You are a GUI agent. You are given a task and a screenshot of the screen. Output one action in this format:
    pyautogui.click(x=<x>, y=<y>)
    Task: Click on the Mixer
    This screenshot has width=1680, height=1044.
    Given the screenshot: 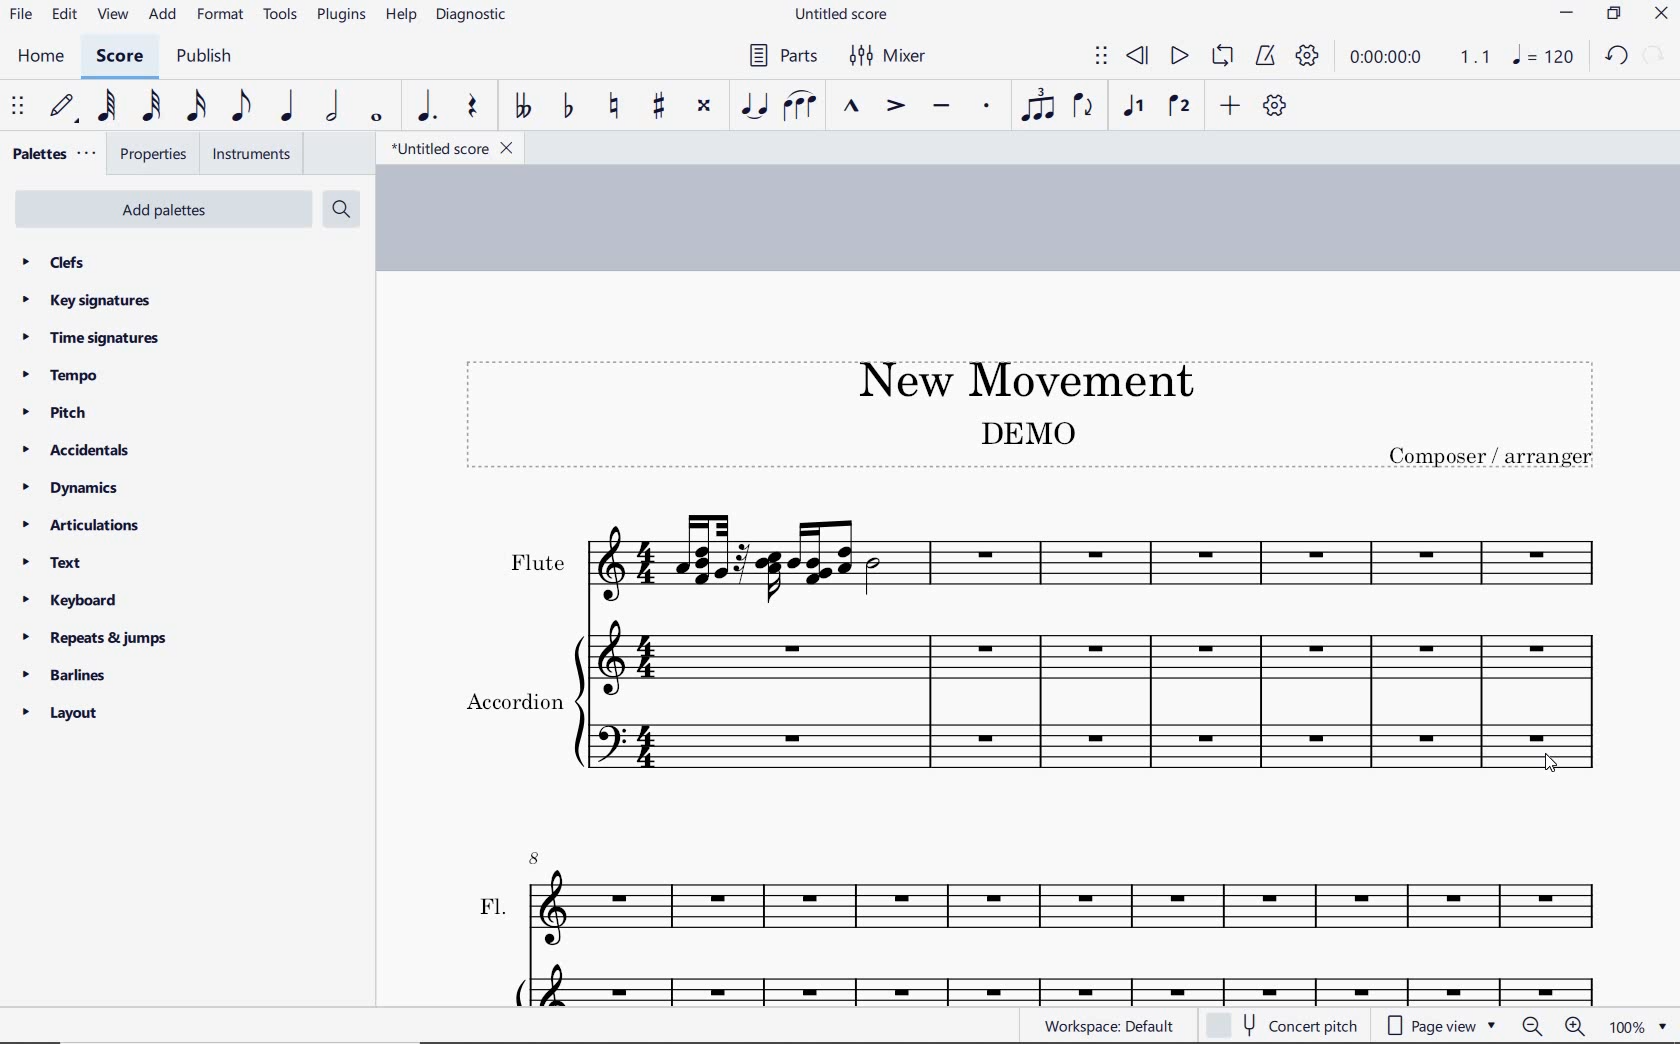 What is the action you would take?
    pyautogui.click(x=889, y=56)
    